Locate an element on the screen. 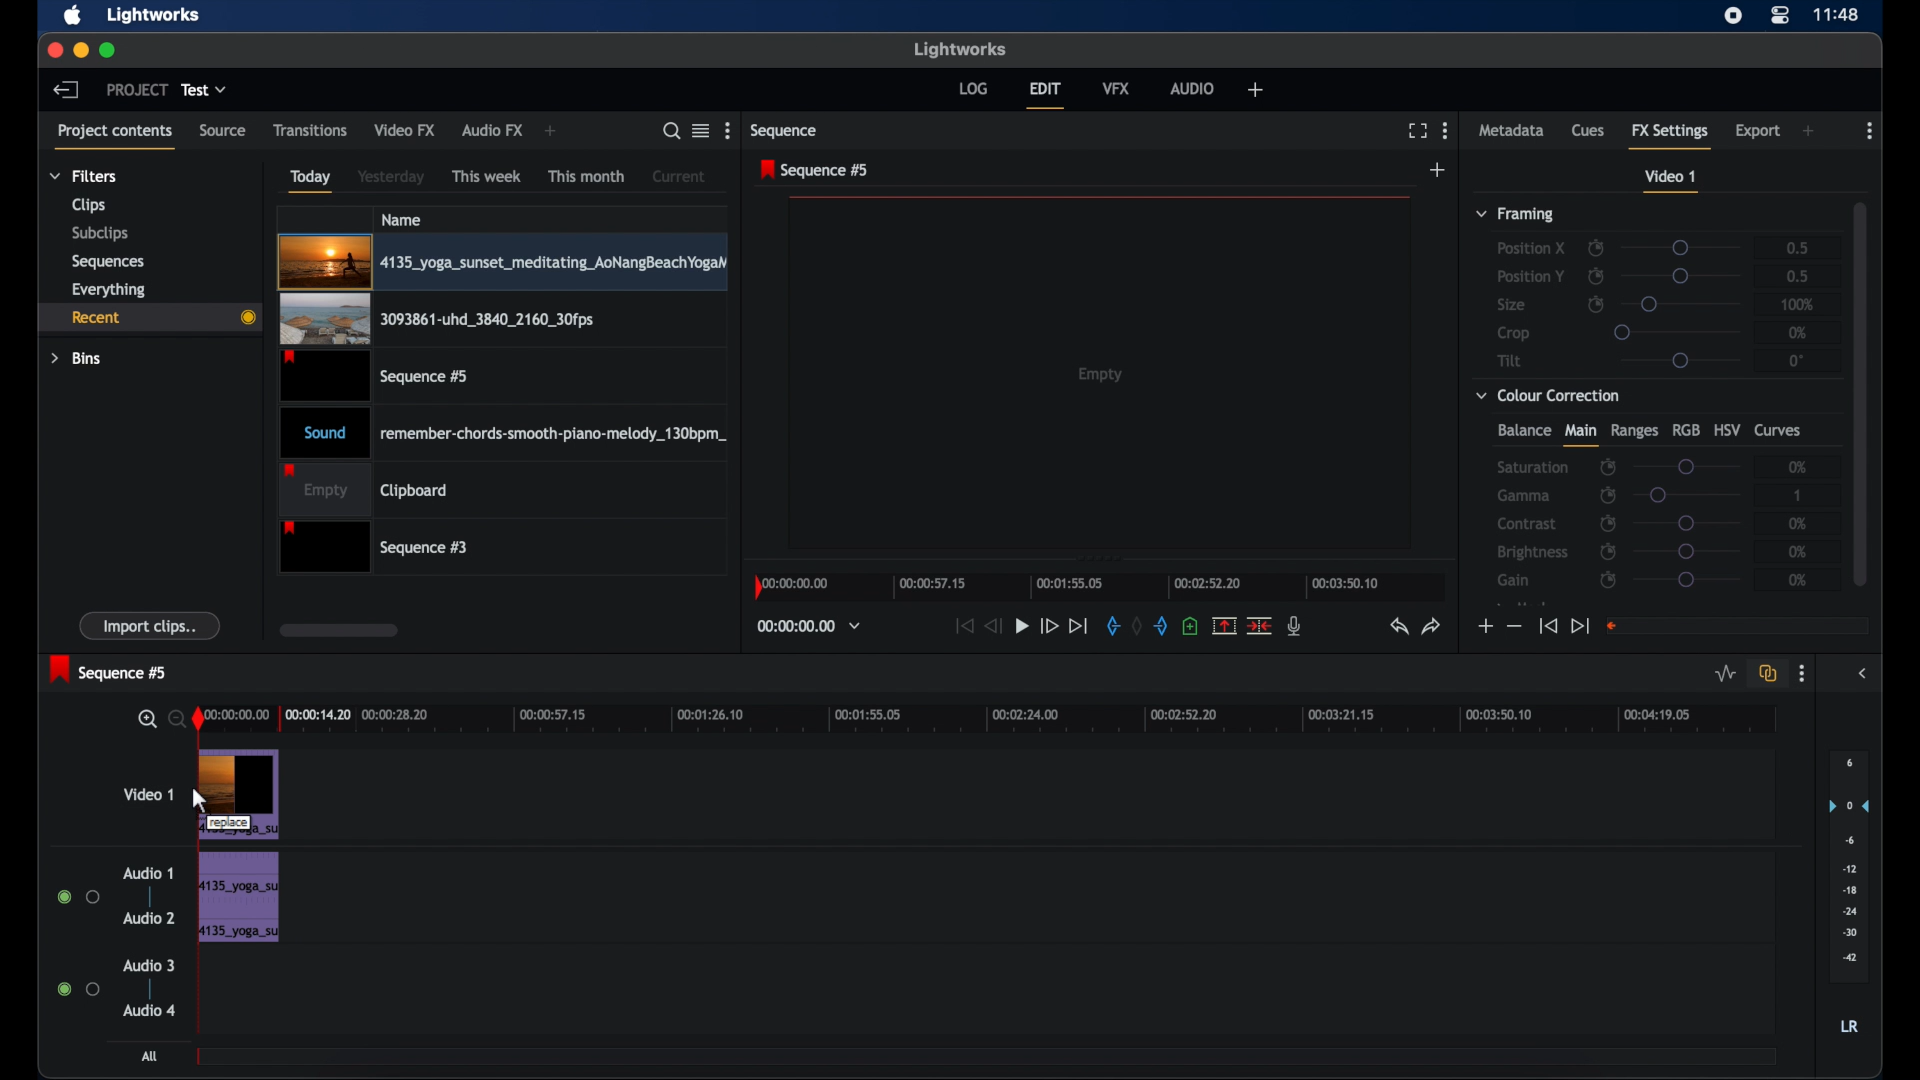 This screenshot has height=1080, width=1920. sequence 5 is located at coordinates (109, 669).